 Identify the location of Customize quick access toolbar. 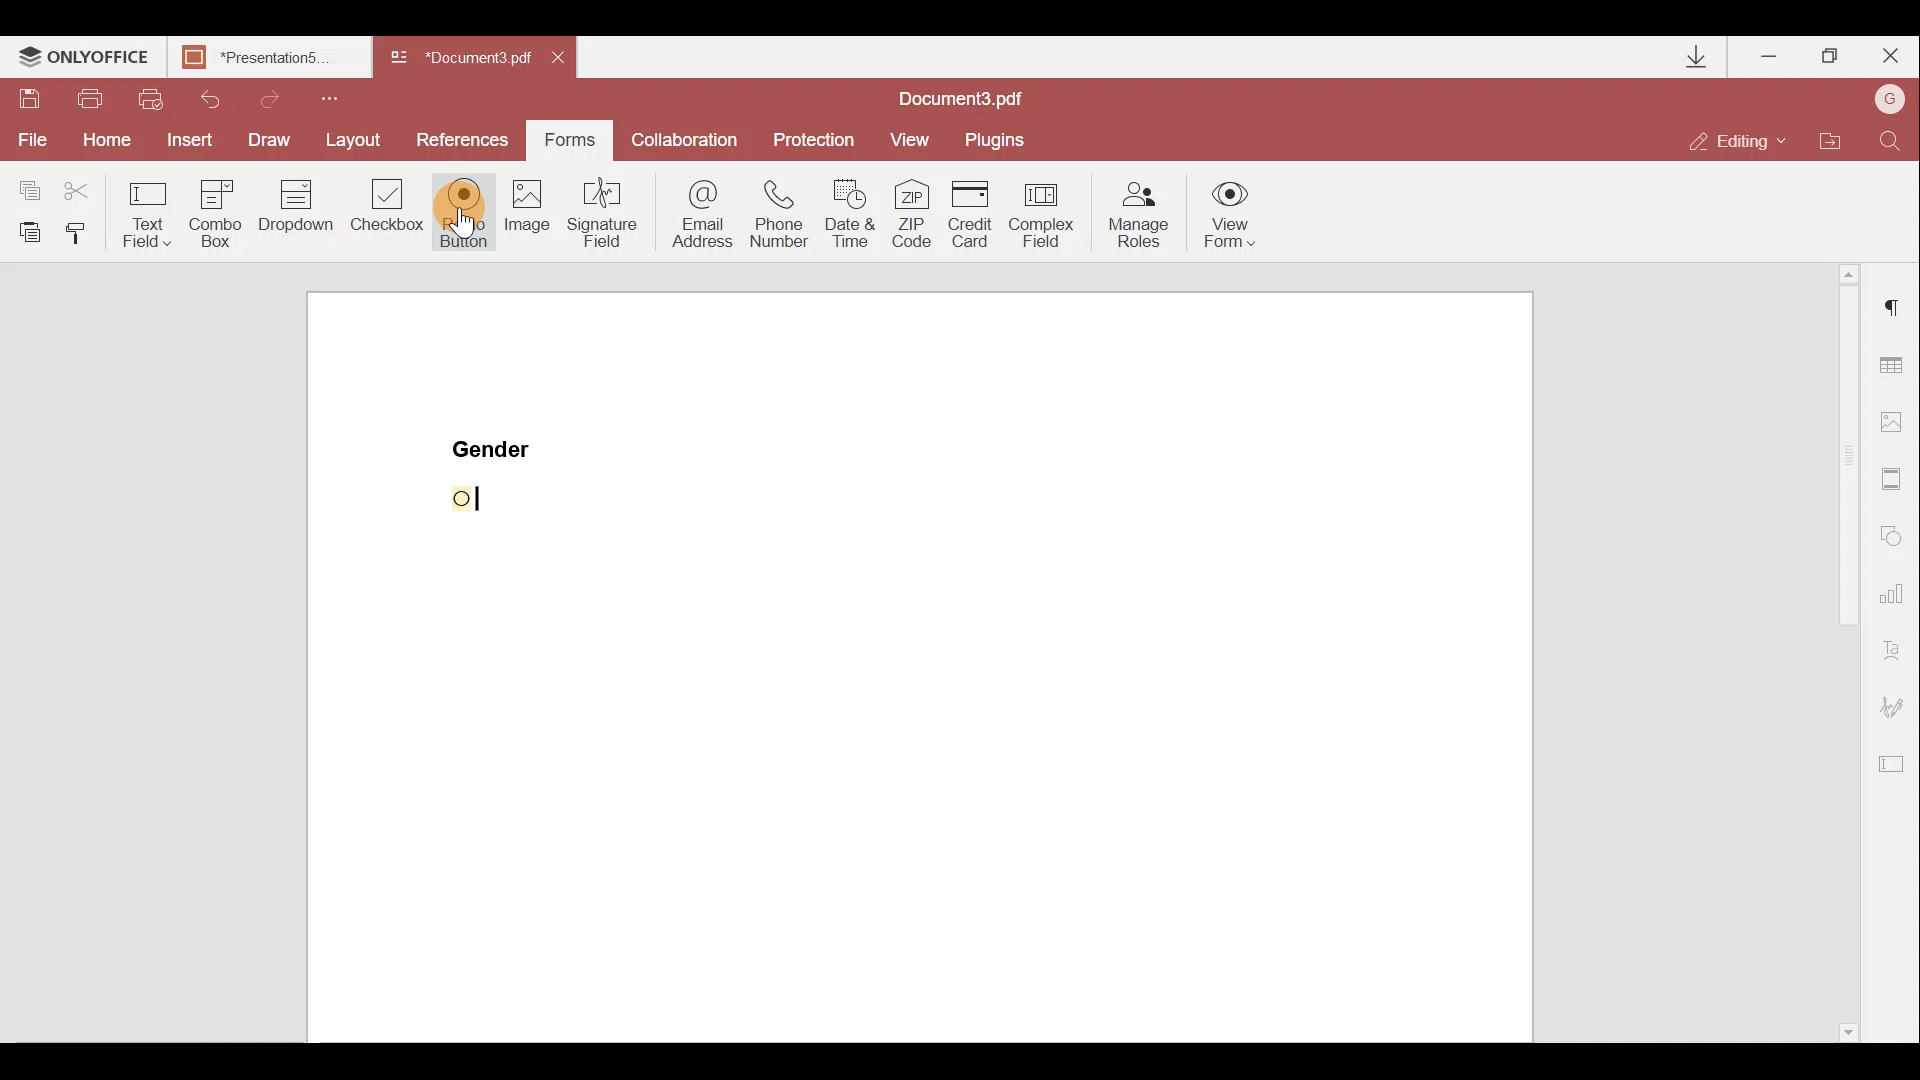
(342, 96).